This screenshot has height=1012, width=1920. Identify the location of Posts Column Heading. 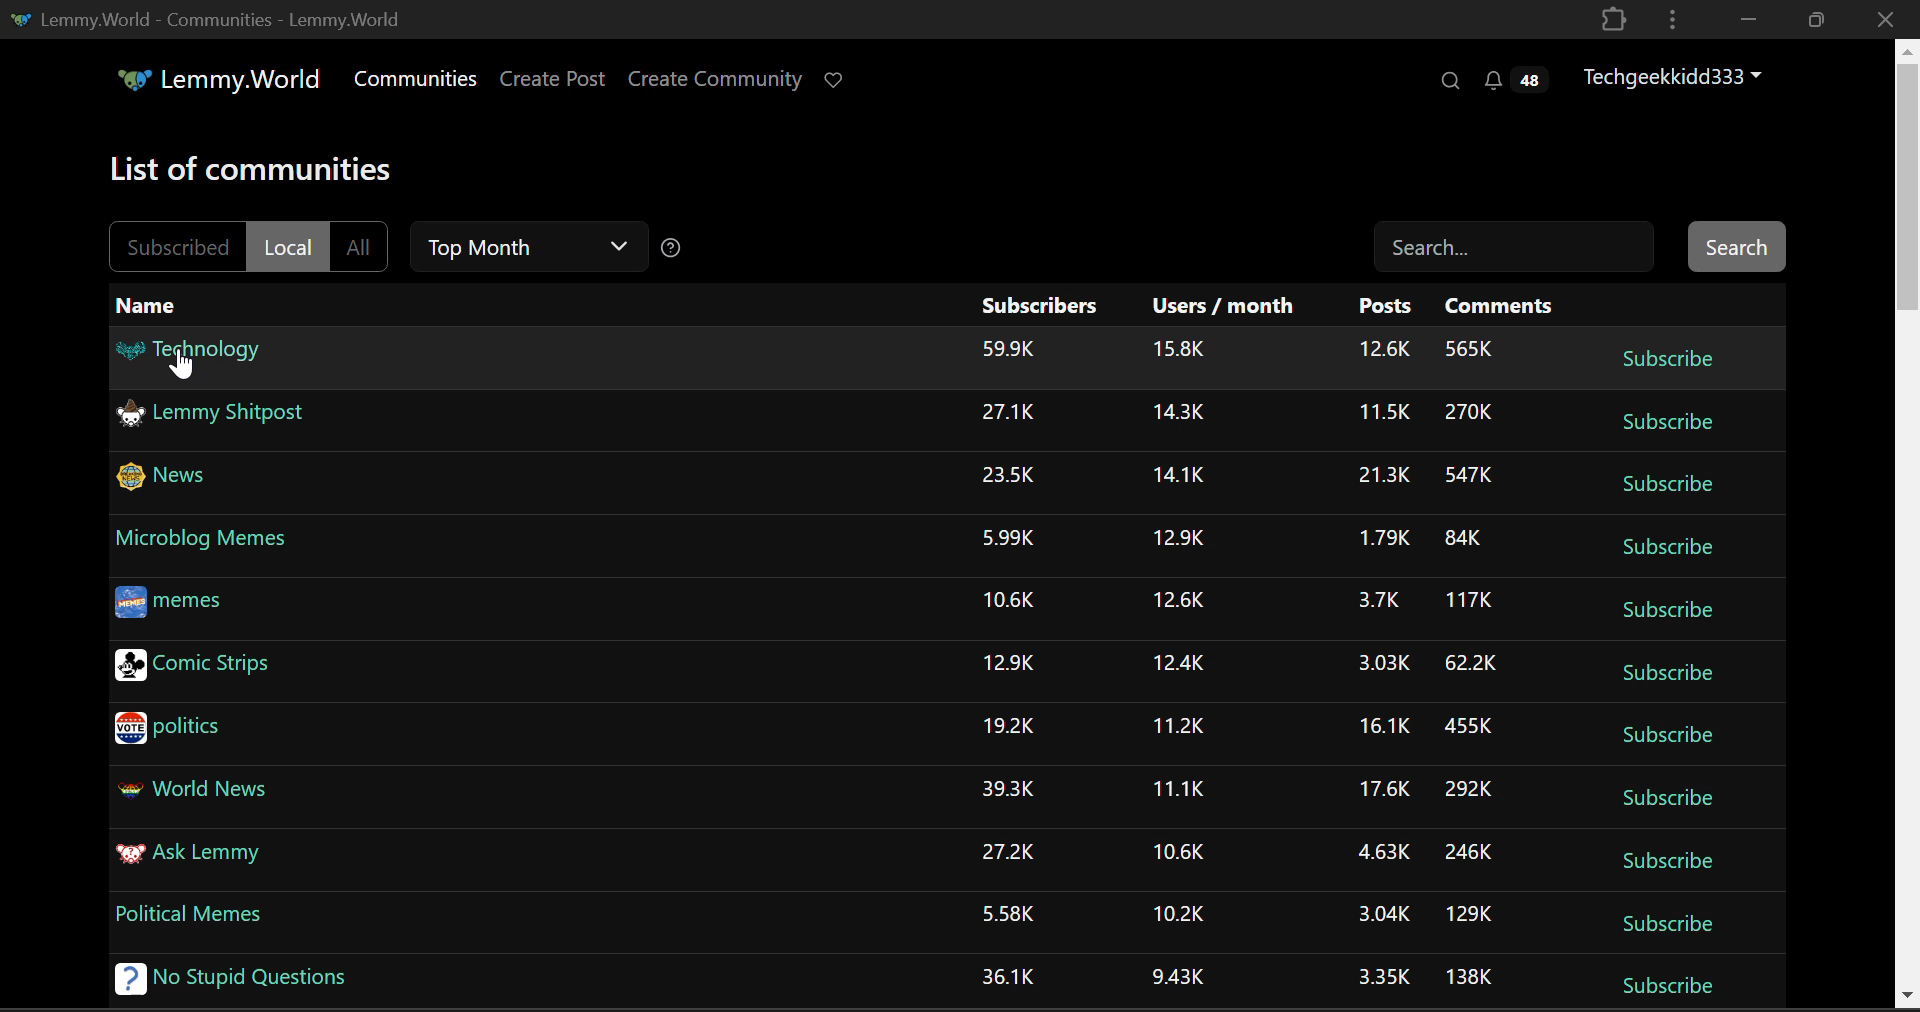
(1385, 306).